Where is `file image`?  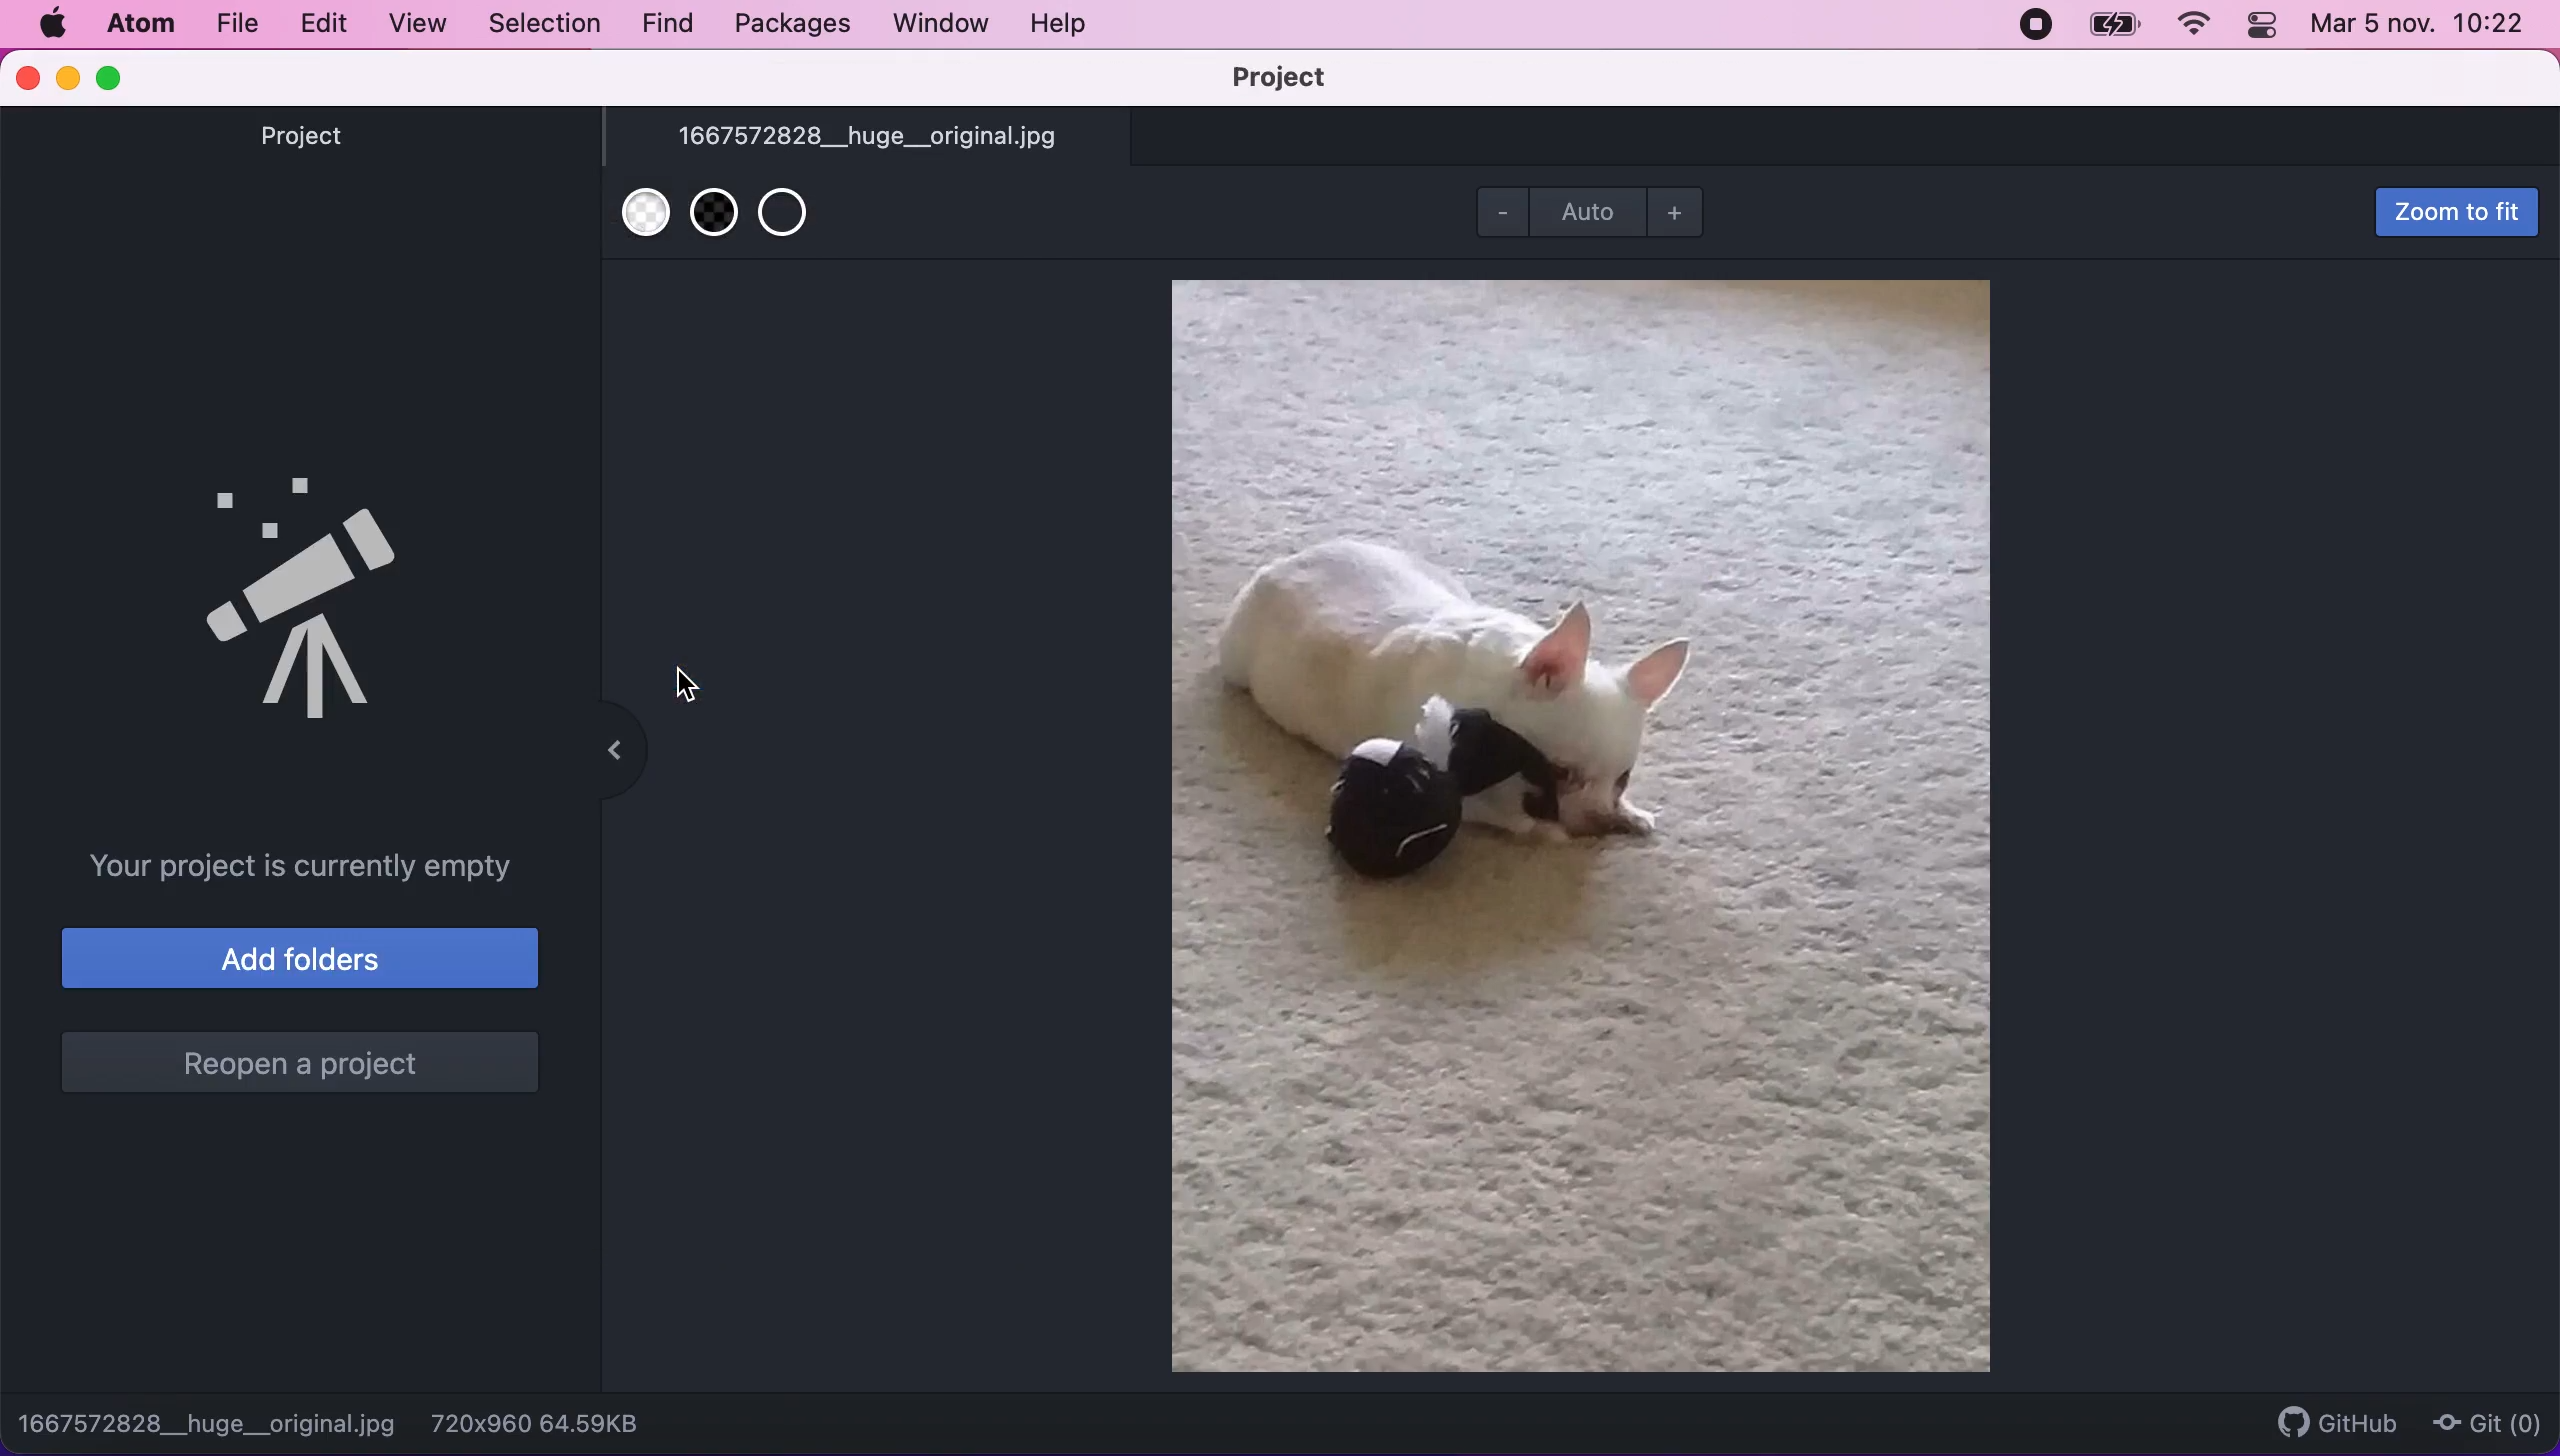 file image is located at coordinates (1590, 826).